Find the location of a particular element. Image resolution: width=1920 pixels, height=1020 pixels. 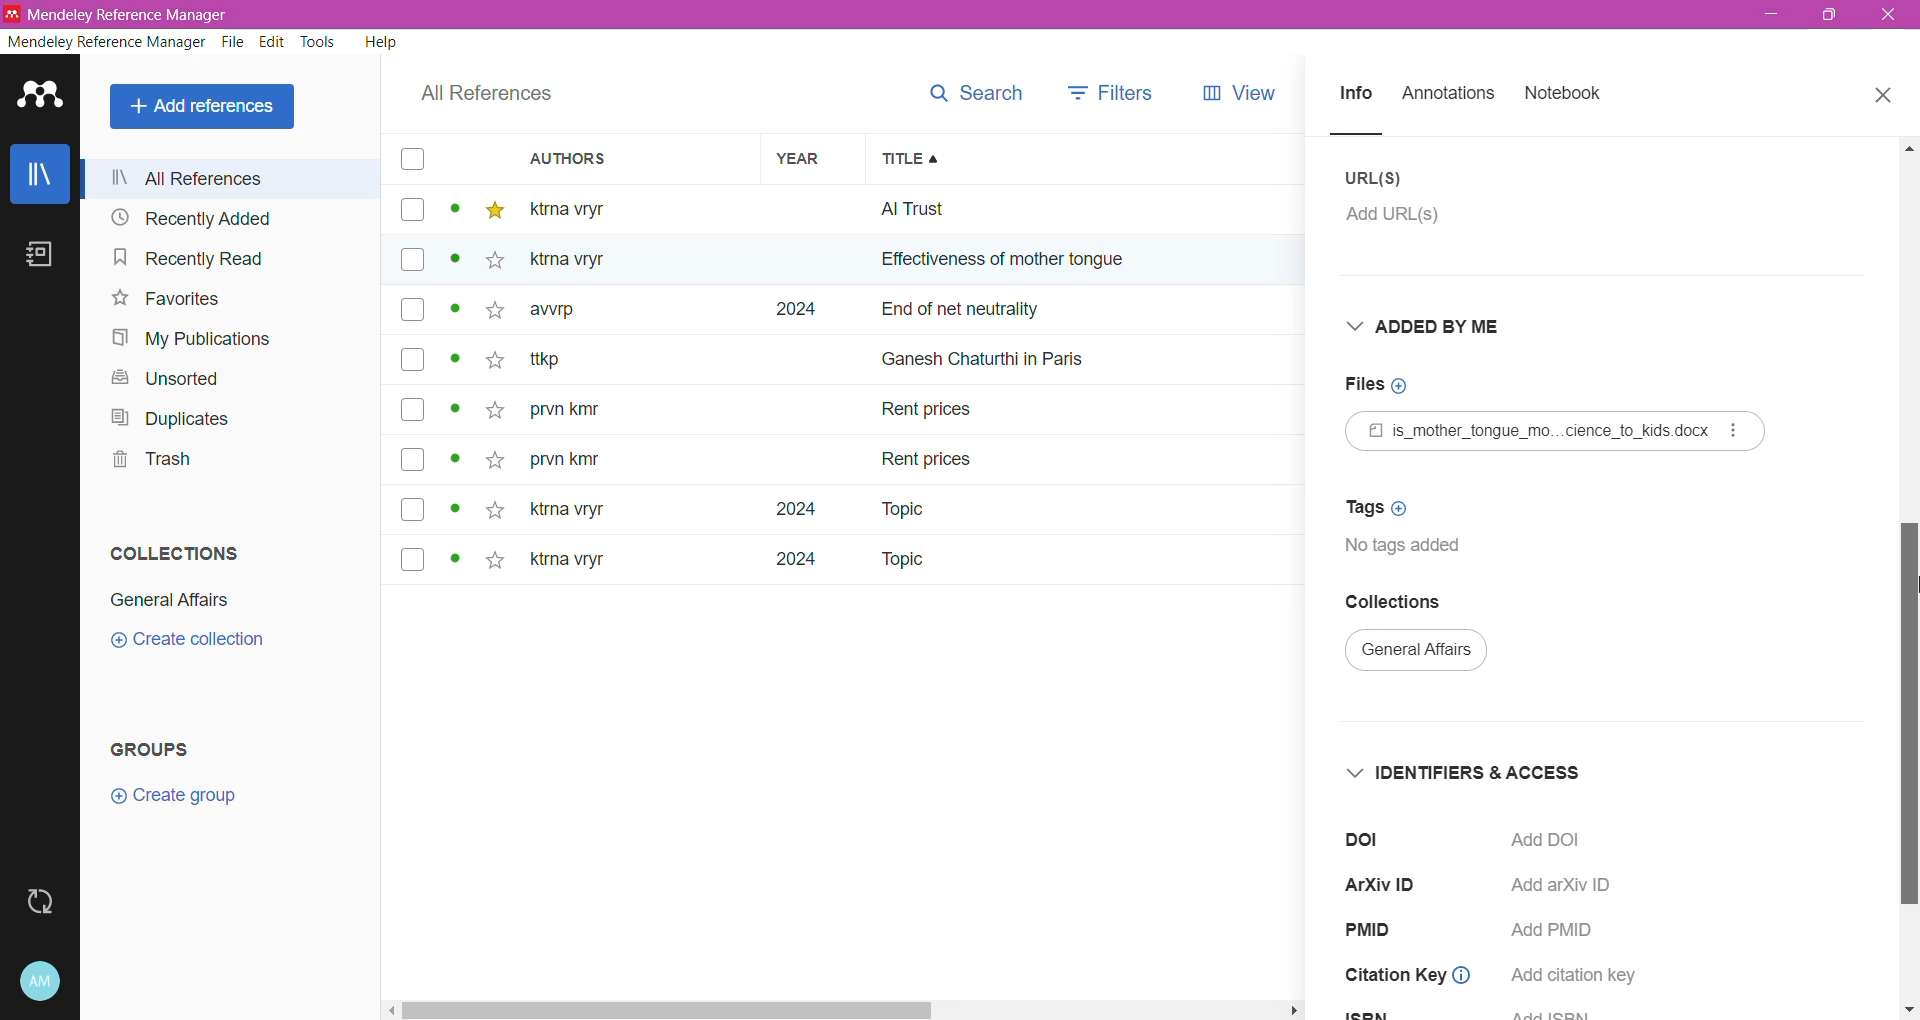

Add PMID is located at coordinates (1561, 930).